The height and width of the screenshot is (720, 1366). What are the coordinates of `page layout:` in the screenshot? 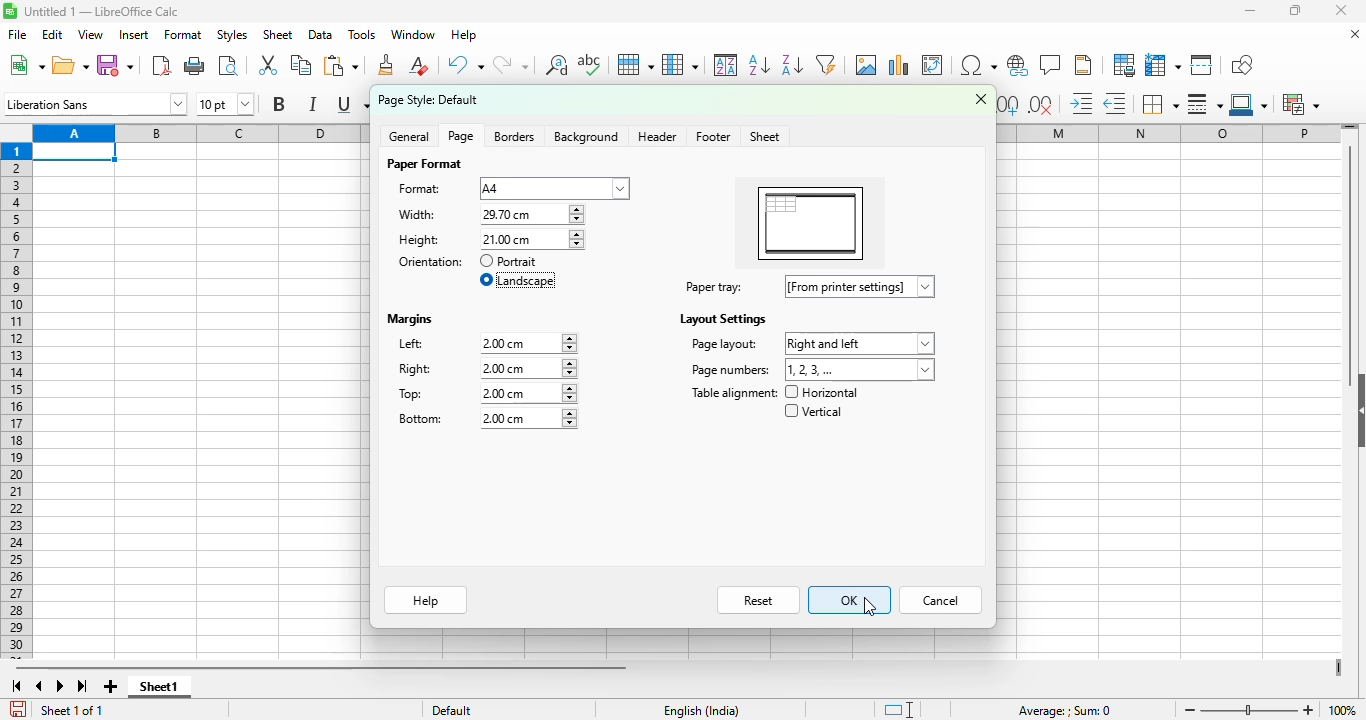 It's located at (723, 344).